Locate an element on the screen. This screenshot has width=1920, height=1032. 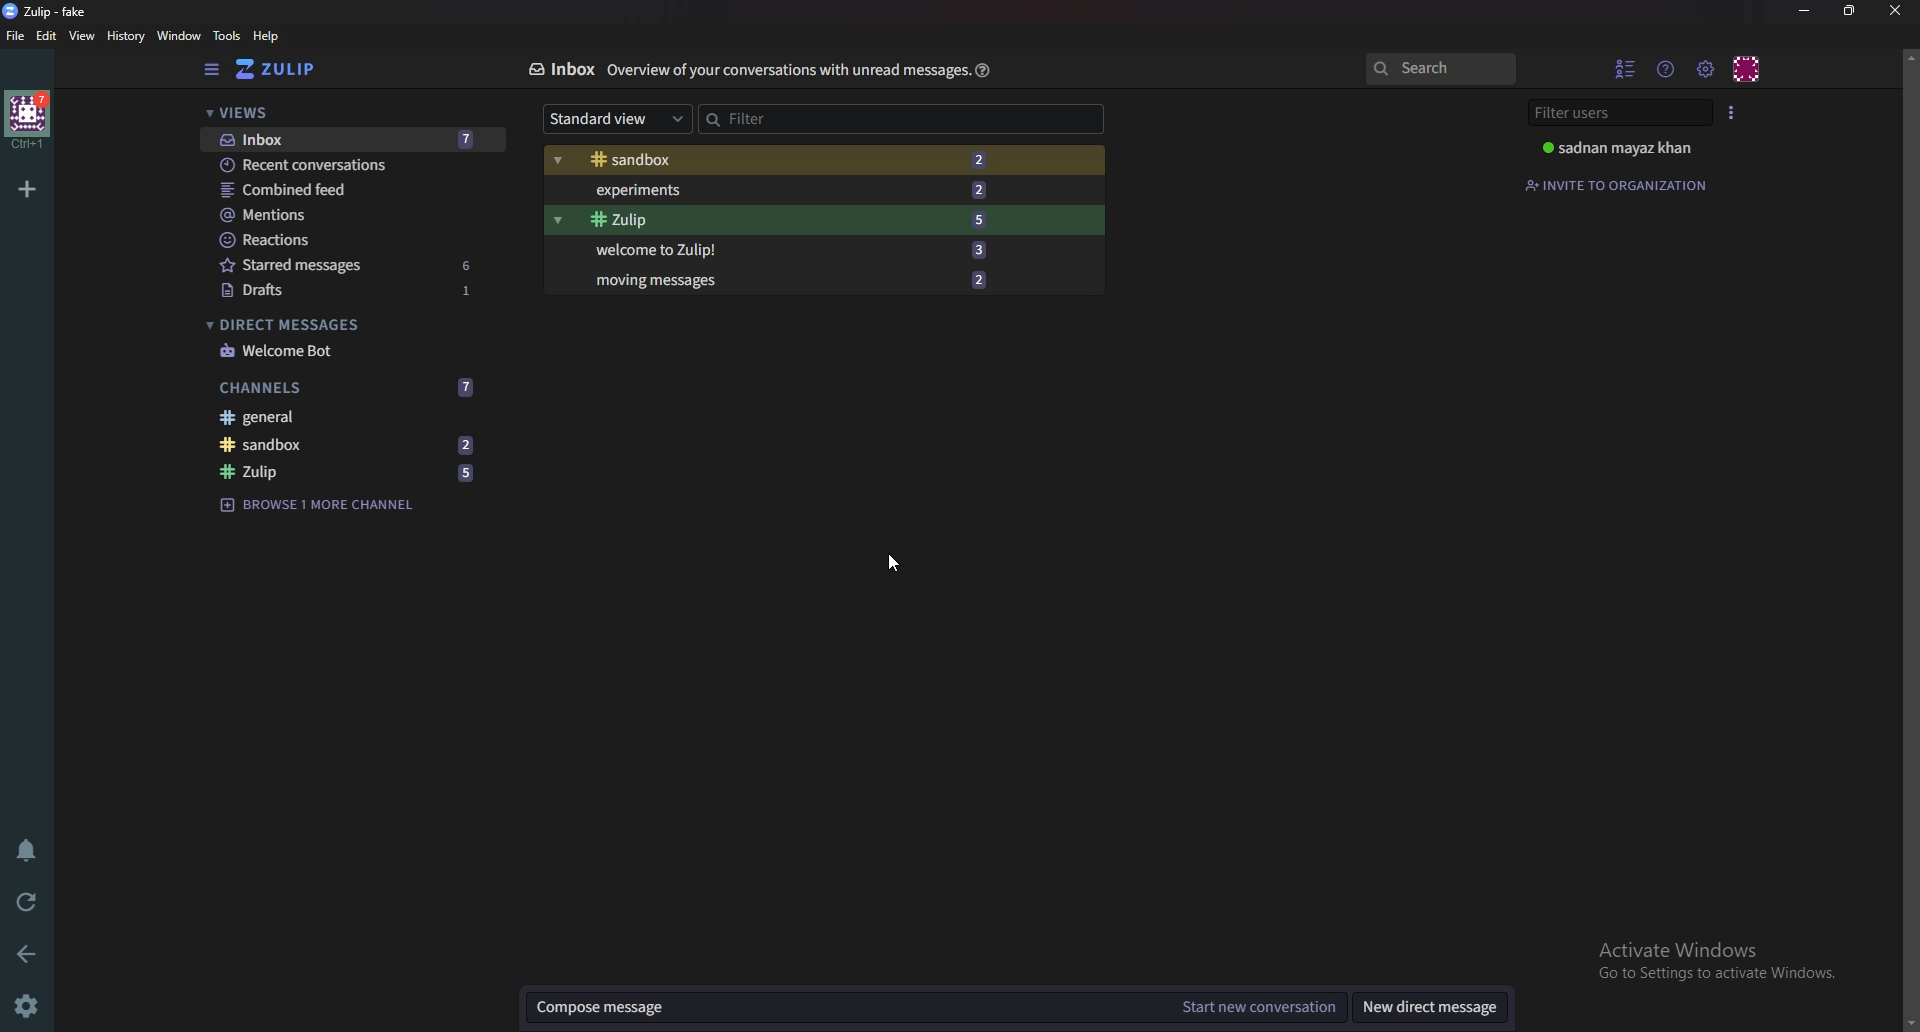
Welcome to Zulip 3 is located at coordinates (783, 251).